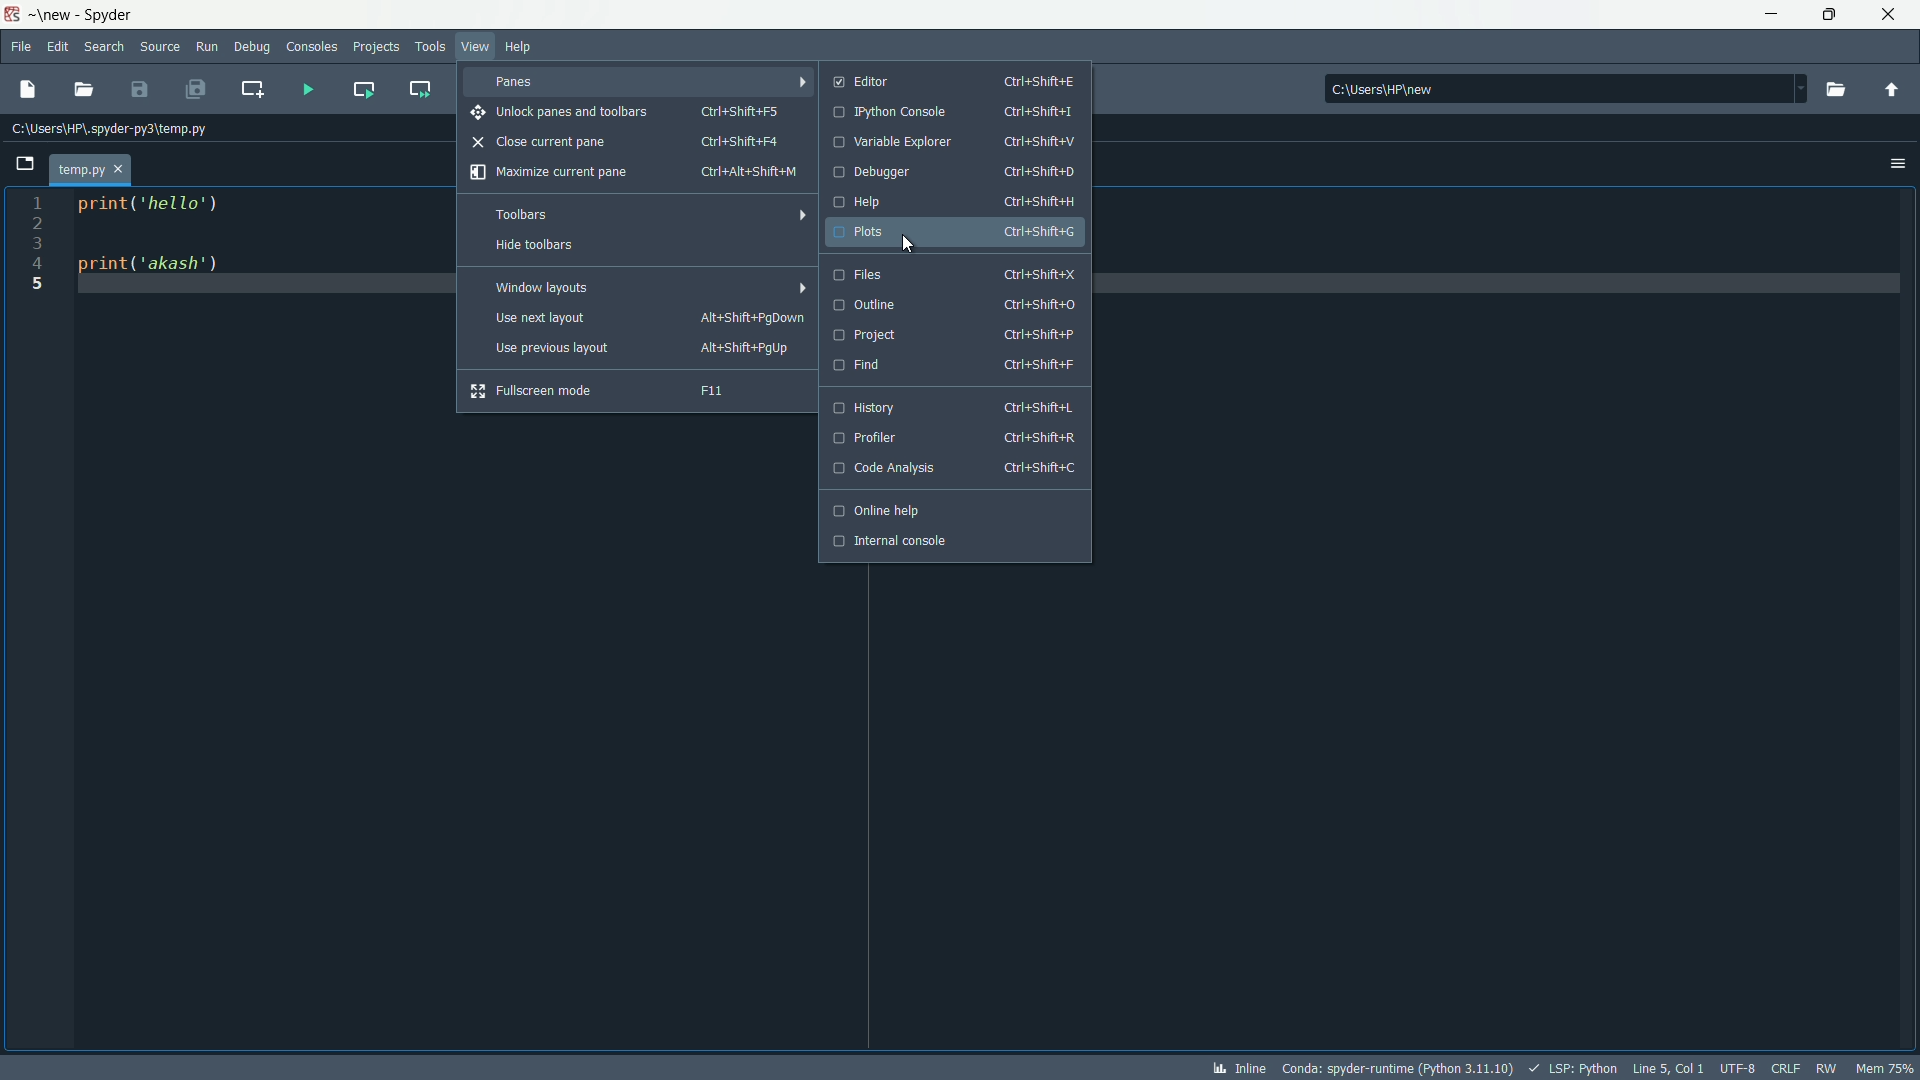  Describe the element at coordinates (639, 81) in the screenshot. I see `panes` at that location.